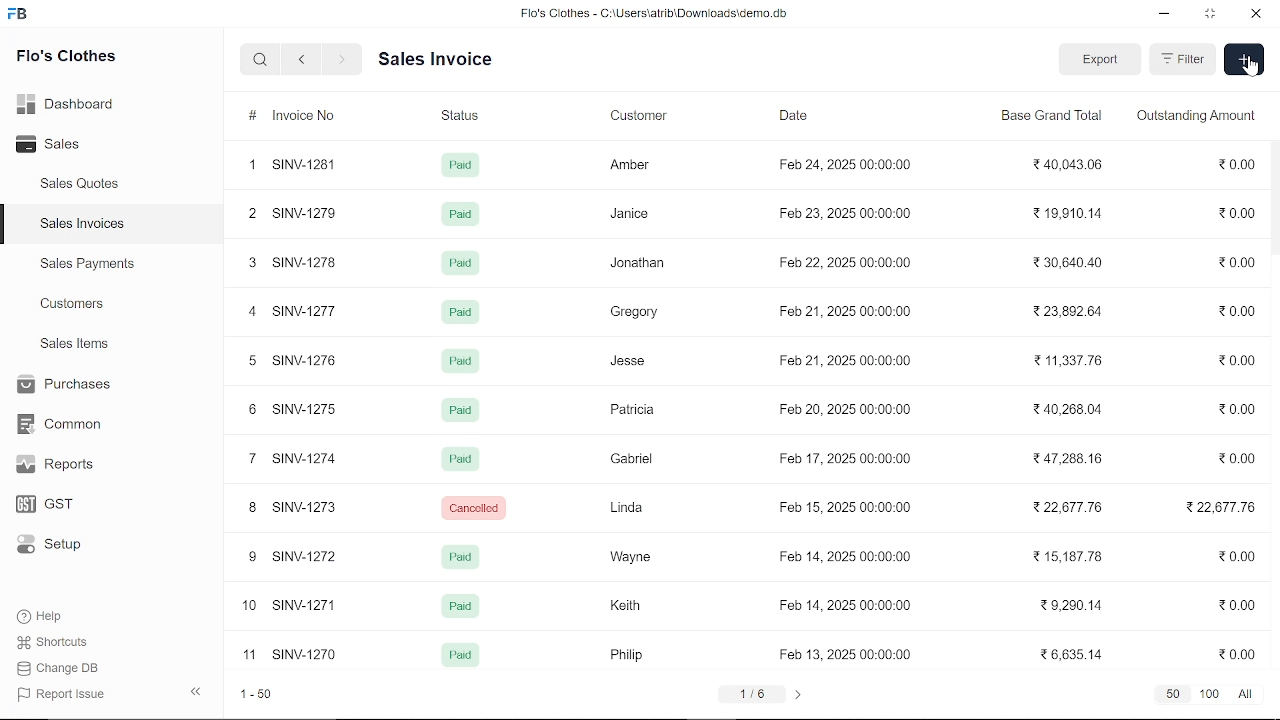 The image size is (1280, 720). What do you see at coordinates (1250, 68) in the screenshot?
I see `cursor` at bounding box center [1250, 68].